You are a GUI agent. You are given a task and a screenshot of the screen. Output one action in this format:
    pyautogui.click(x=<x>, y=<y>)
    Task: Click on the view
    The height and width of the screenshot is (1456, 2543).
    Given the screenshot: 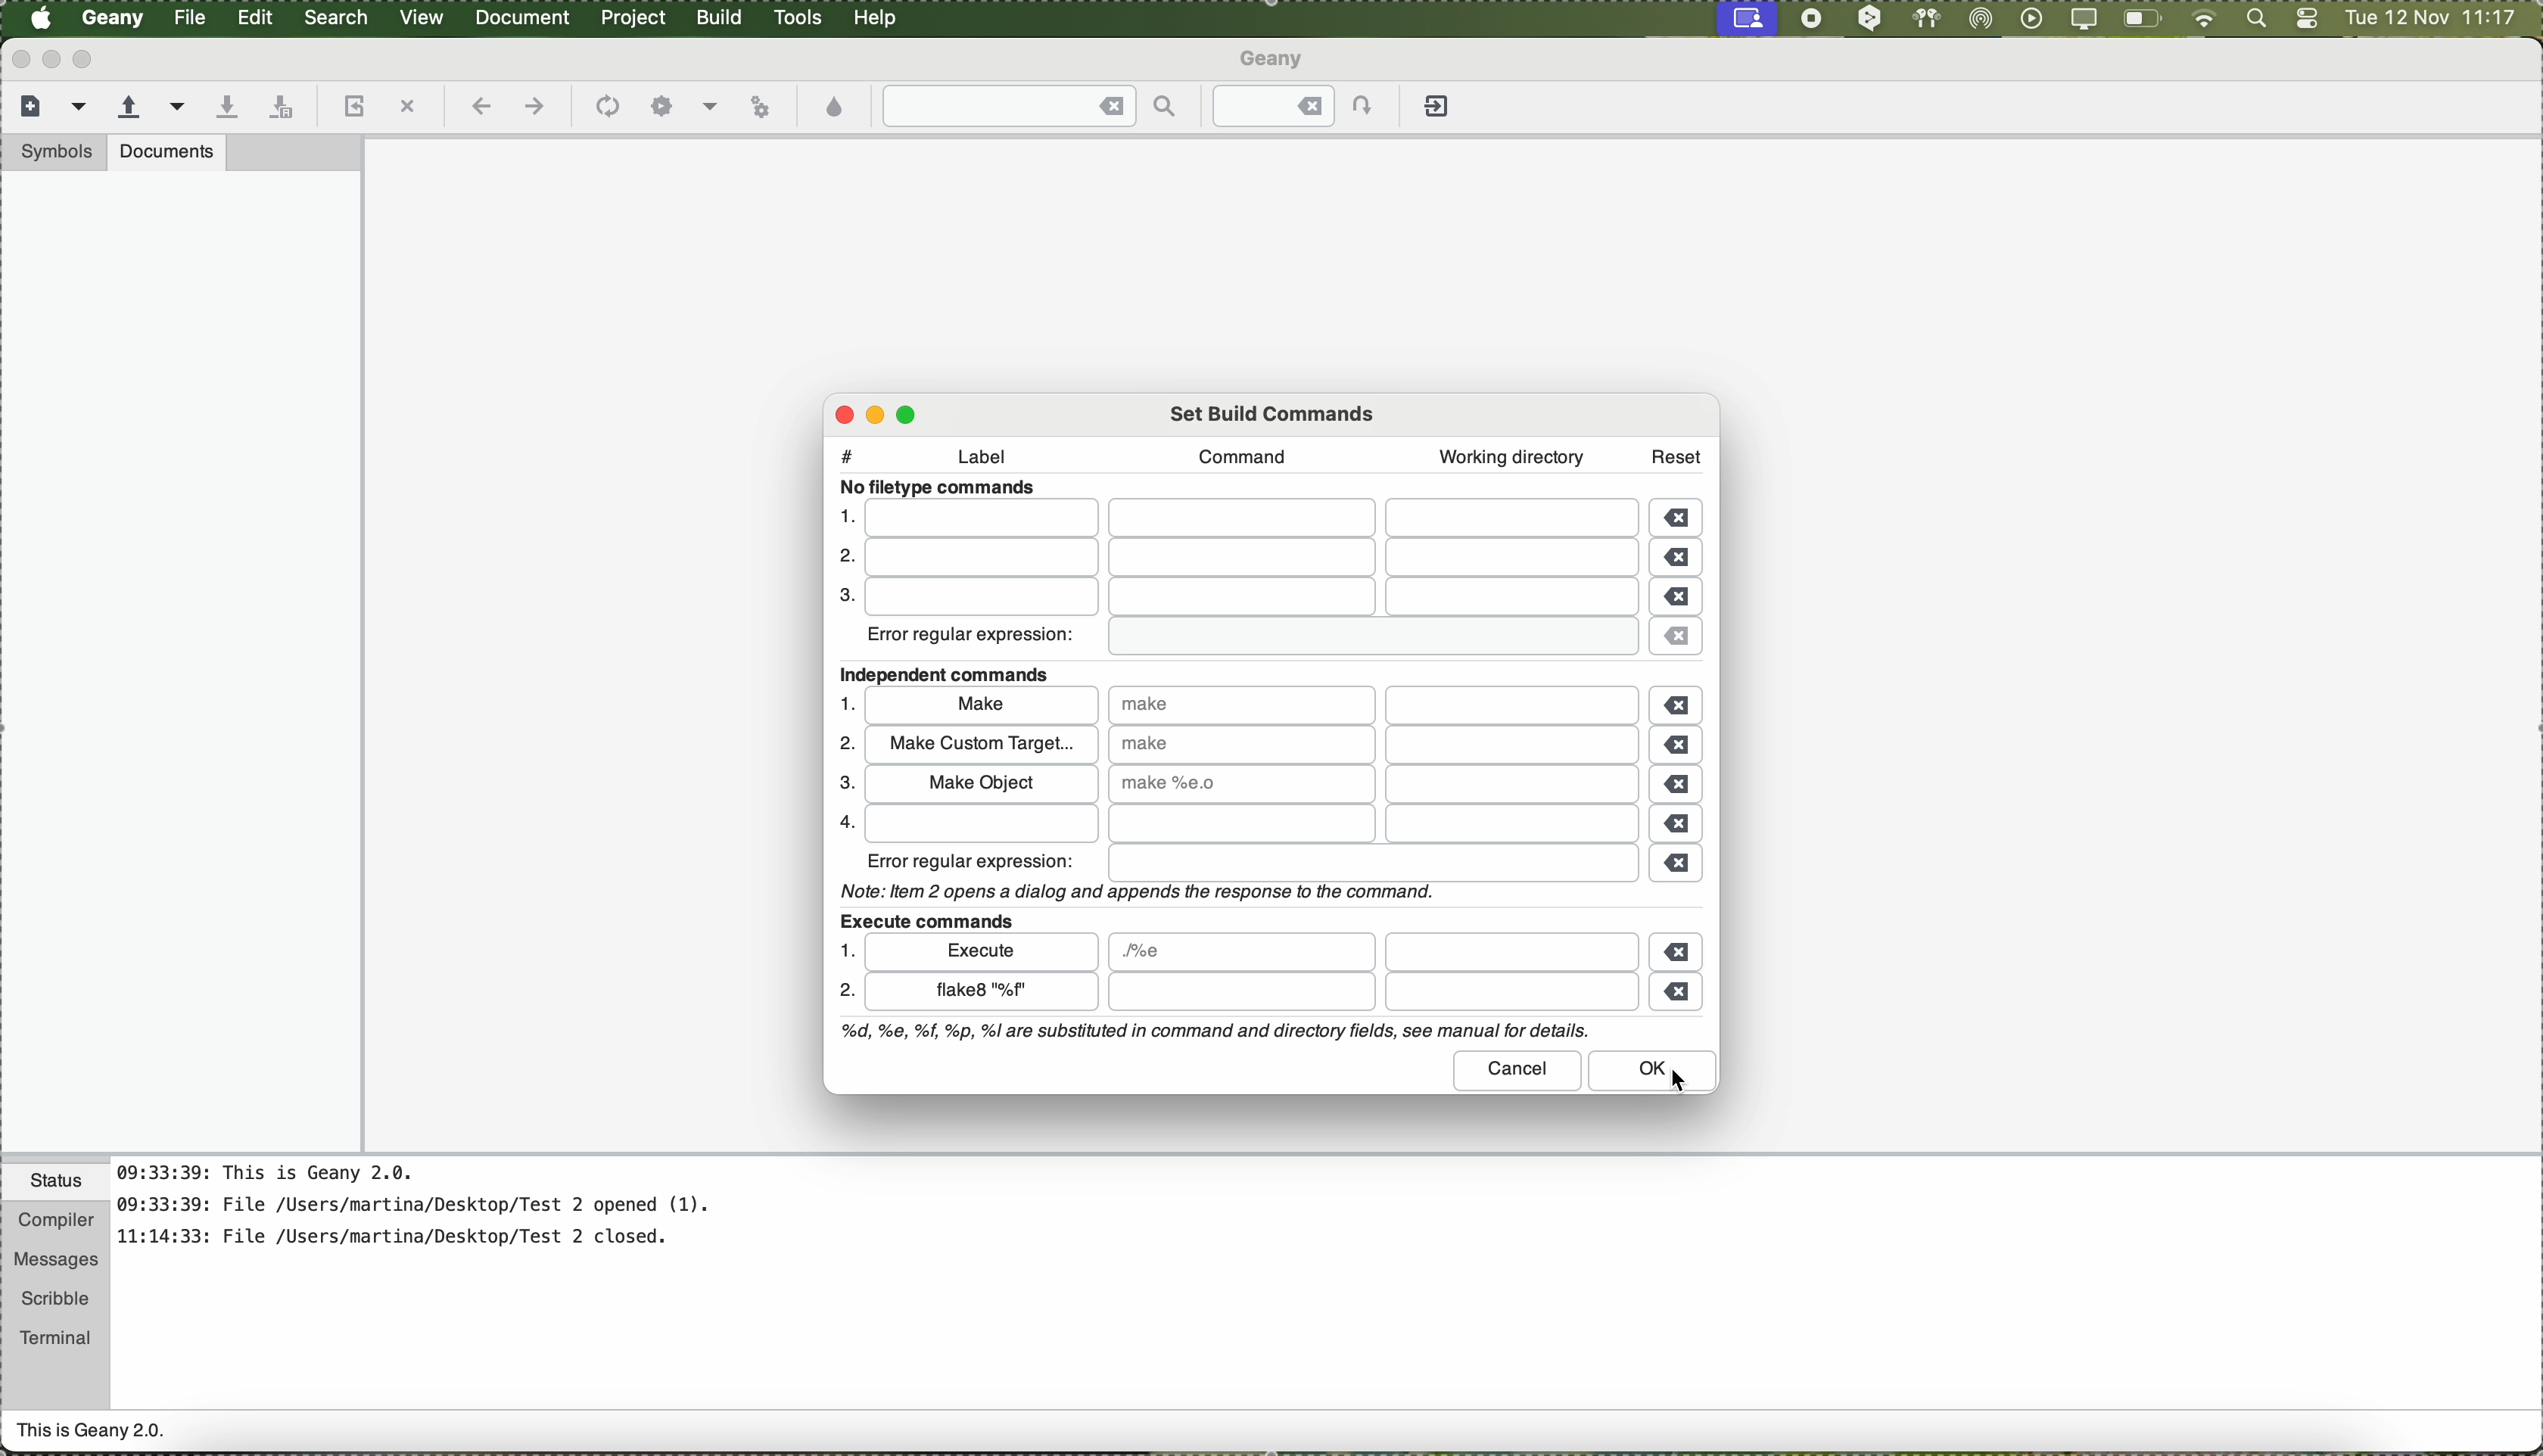 What is the action you would take?
    pyautogui.click(x=422, y=15)
    